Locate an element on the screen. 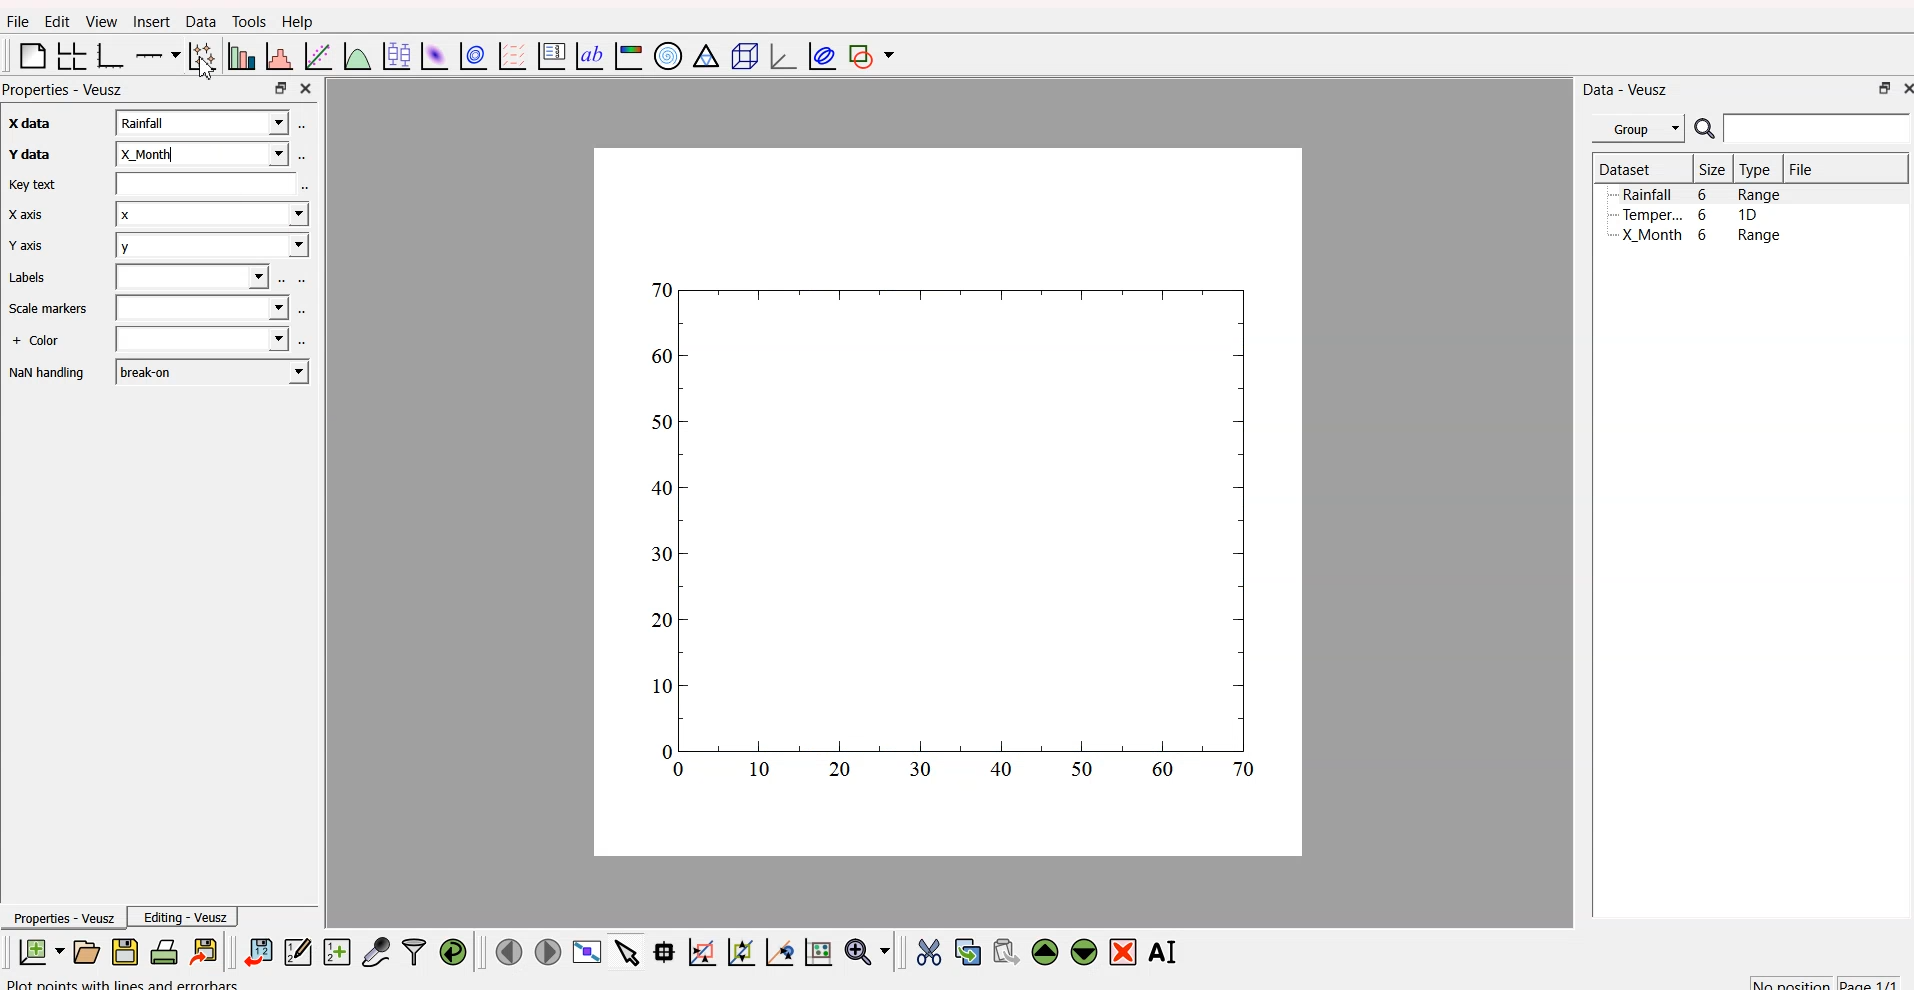 This screenshot has width=1914, height=990. Group is located at coordinates (1638, 129).